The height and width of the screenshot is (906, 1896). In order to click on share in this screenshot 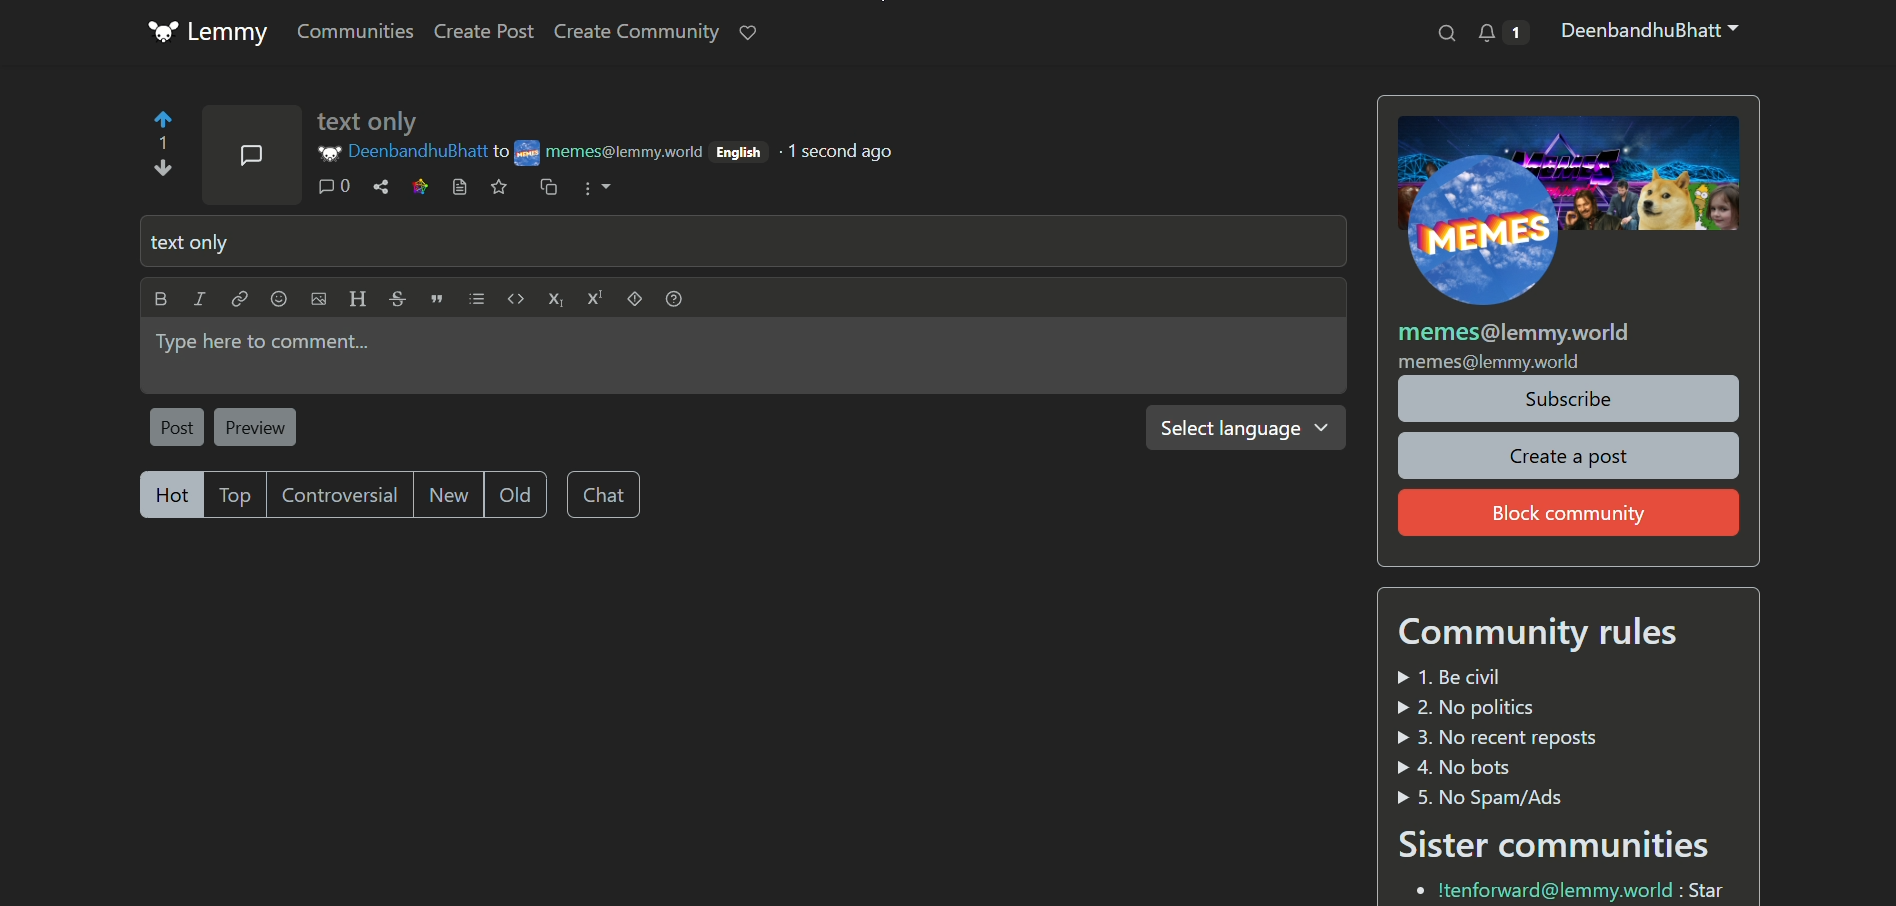, I will do `click(385, 188)`.